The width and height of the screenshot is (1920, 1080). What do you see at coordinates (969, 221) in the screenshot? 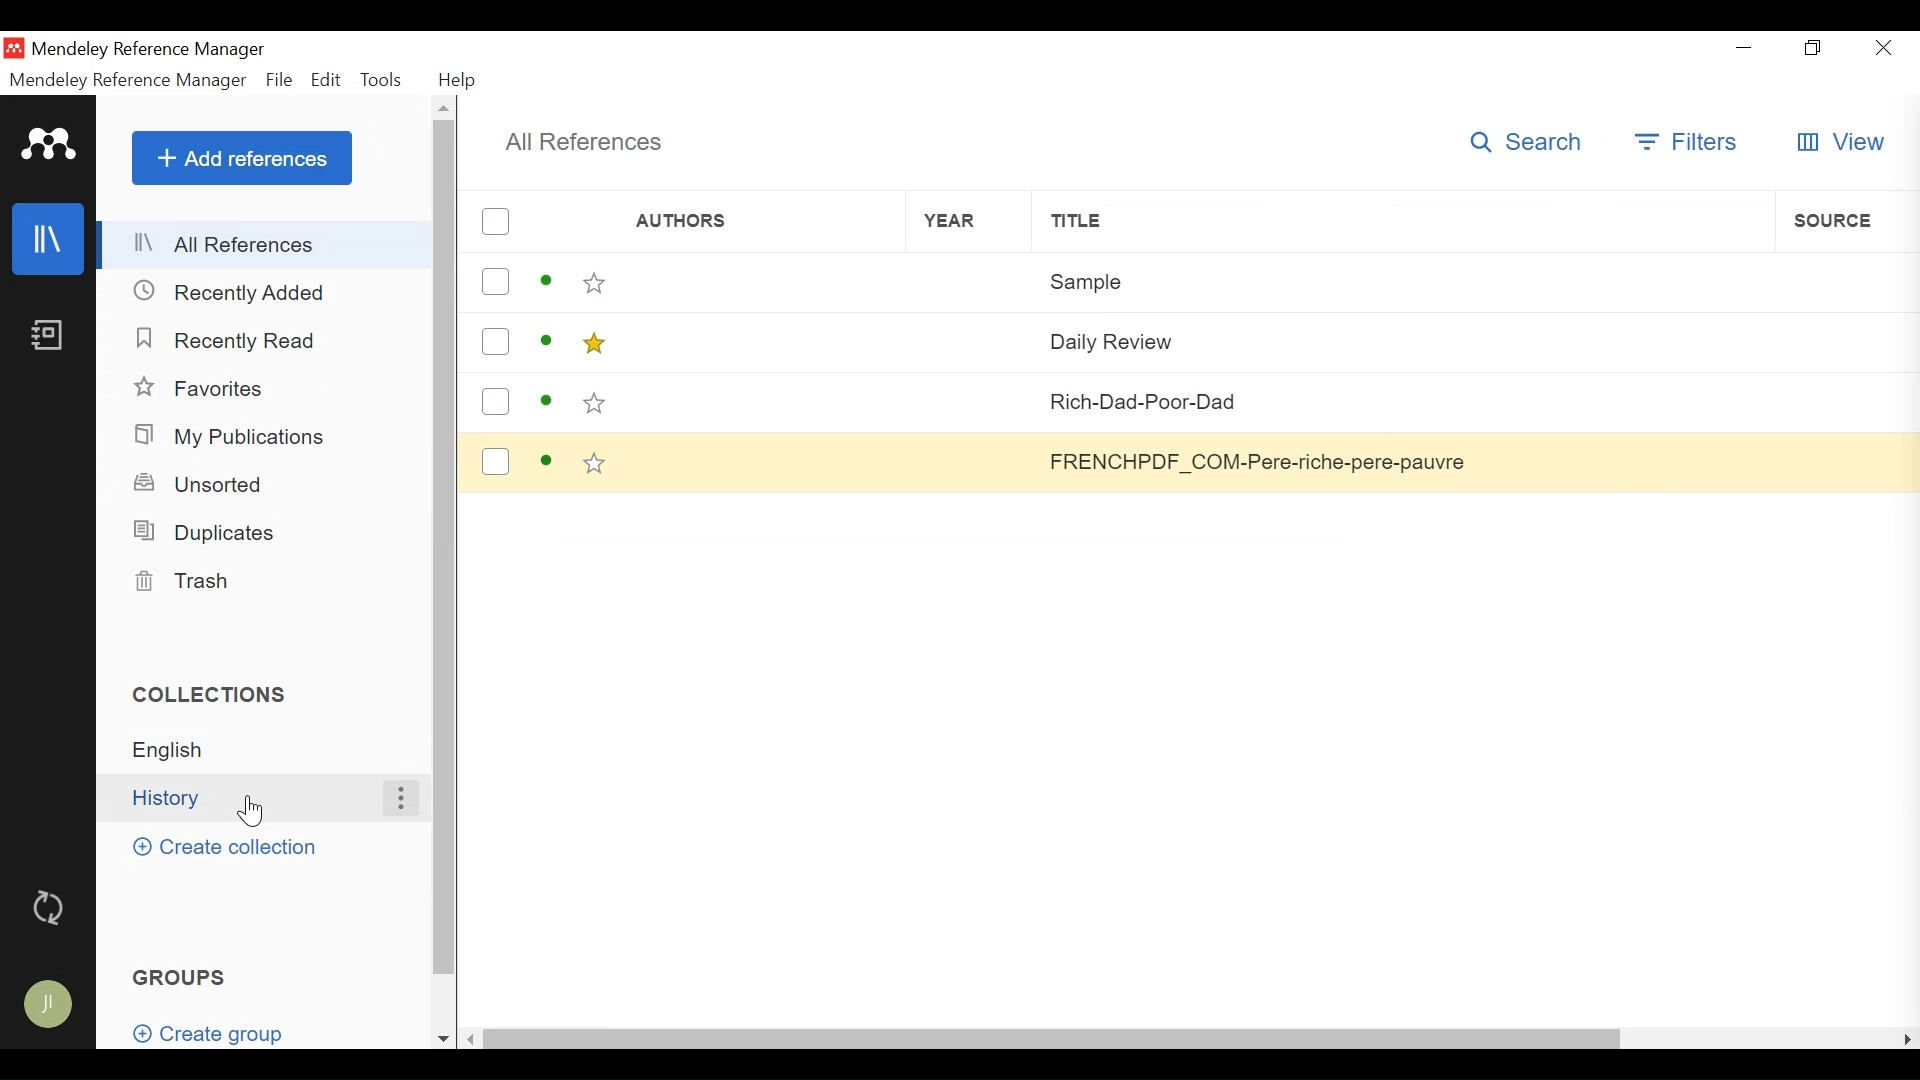
I see `Year` at bounding box center [969, 221].